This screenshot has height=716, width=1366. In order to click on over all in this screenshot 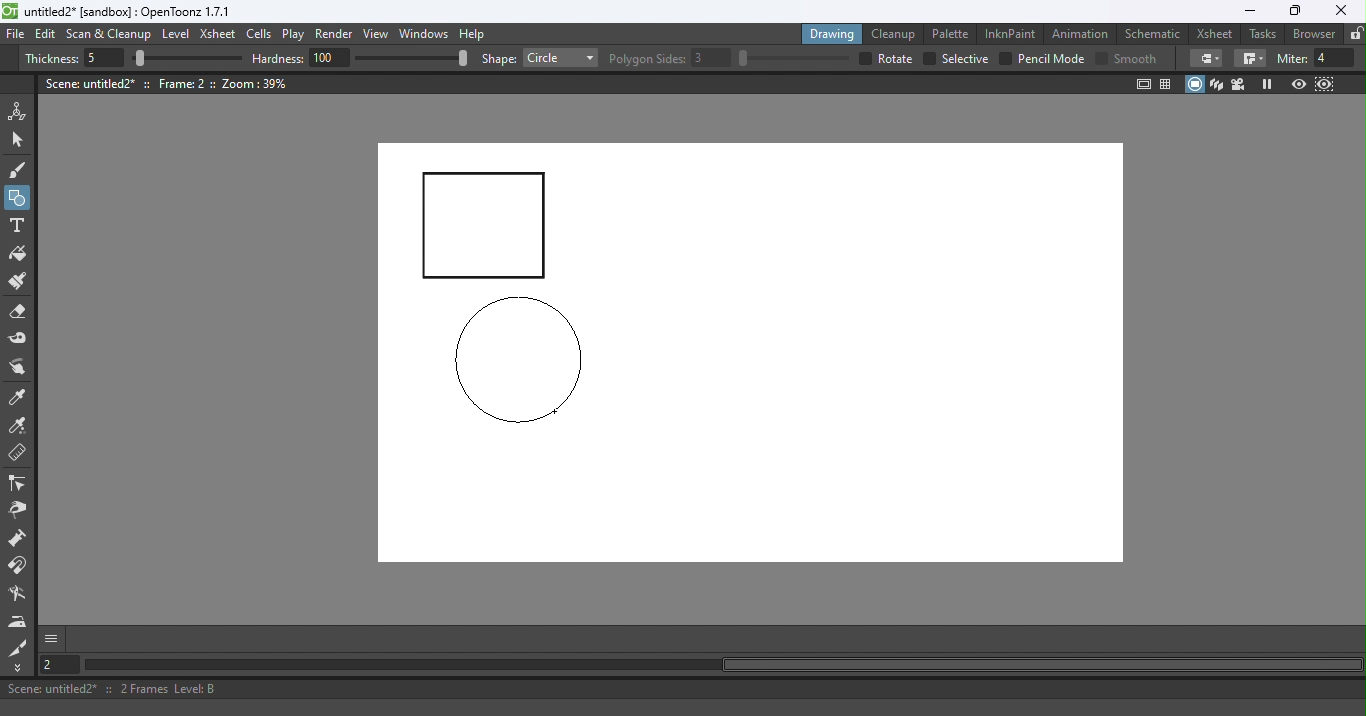, I will do `click(897, 58)`.